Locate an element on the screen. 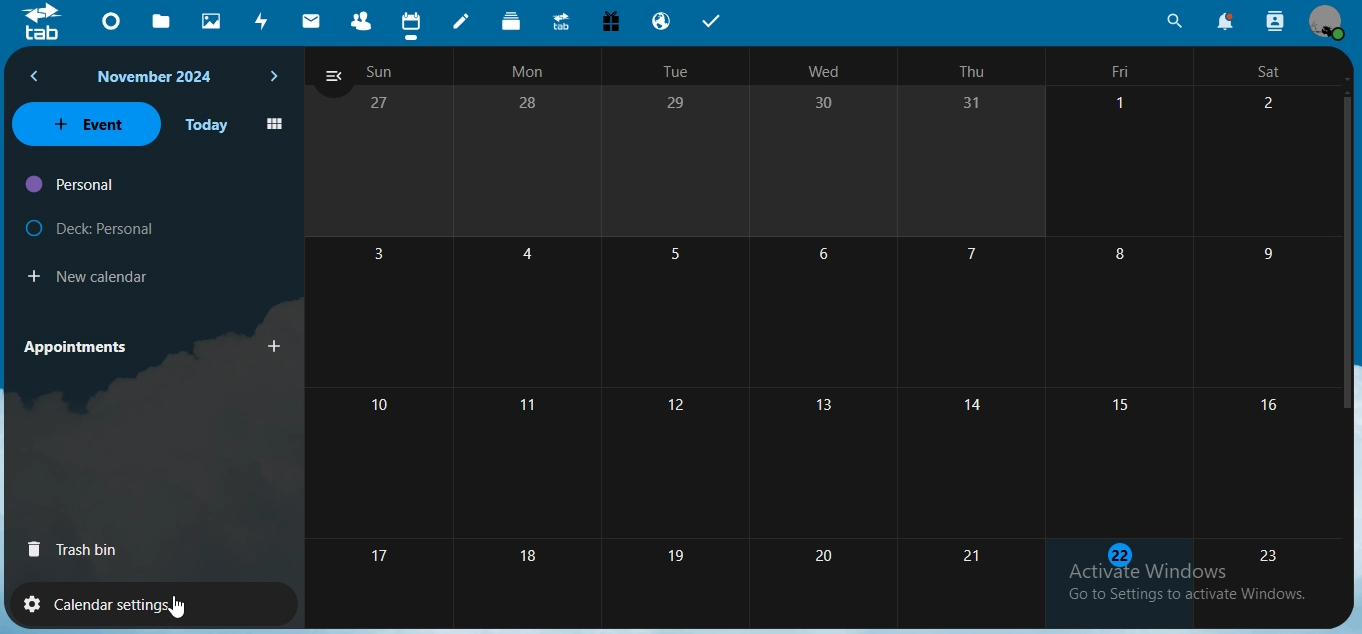 The height and width of the screenshot is (634, 1362). trash bin is located at coordinates (78, 548).